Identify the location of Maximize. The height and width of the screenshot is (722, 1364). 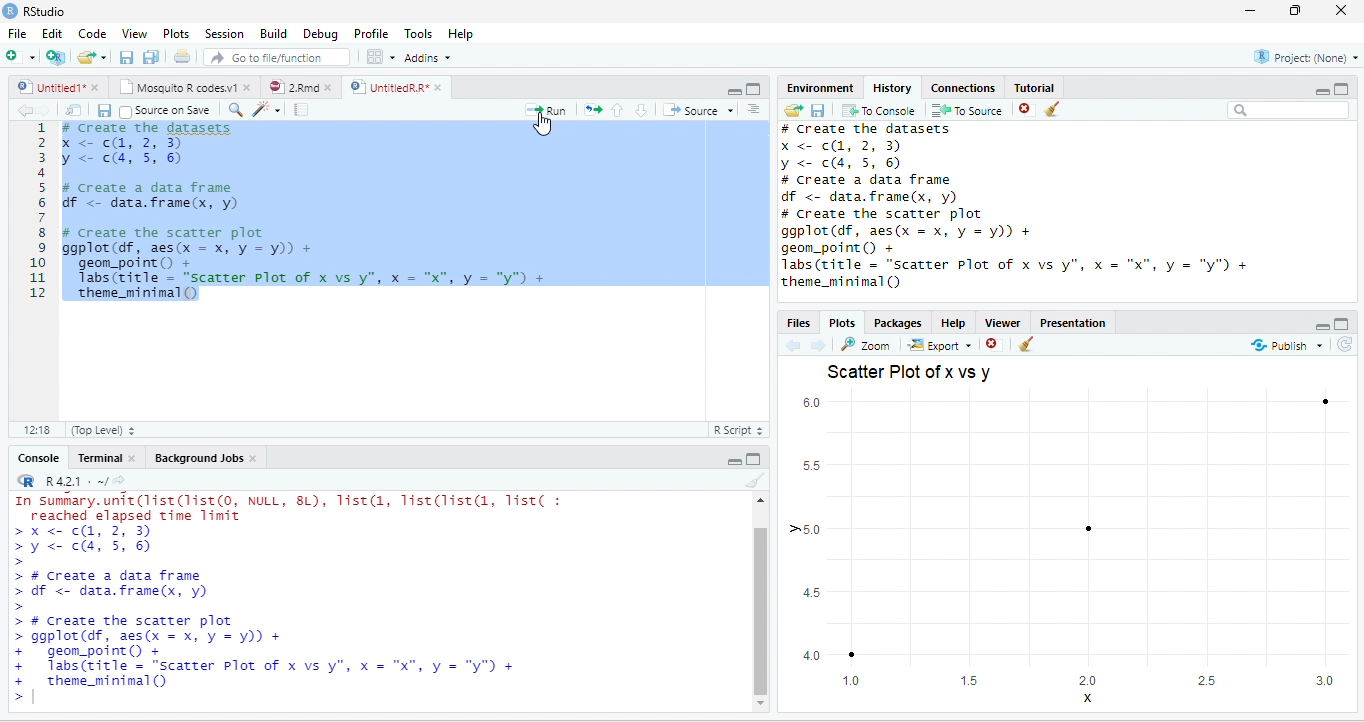
(1343, 323).